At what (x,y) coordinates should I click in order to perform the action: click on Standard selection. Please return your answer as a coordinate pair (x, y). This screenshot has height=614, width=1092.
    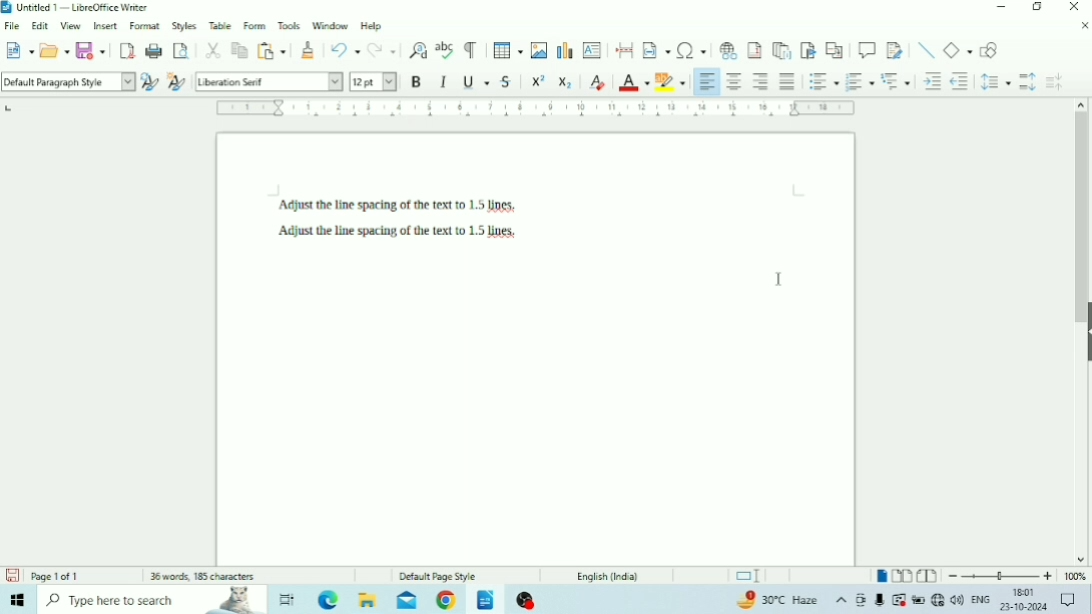
    Looking at the image, I should click on (751, 576).